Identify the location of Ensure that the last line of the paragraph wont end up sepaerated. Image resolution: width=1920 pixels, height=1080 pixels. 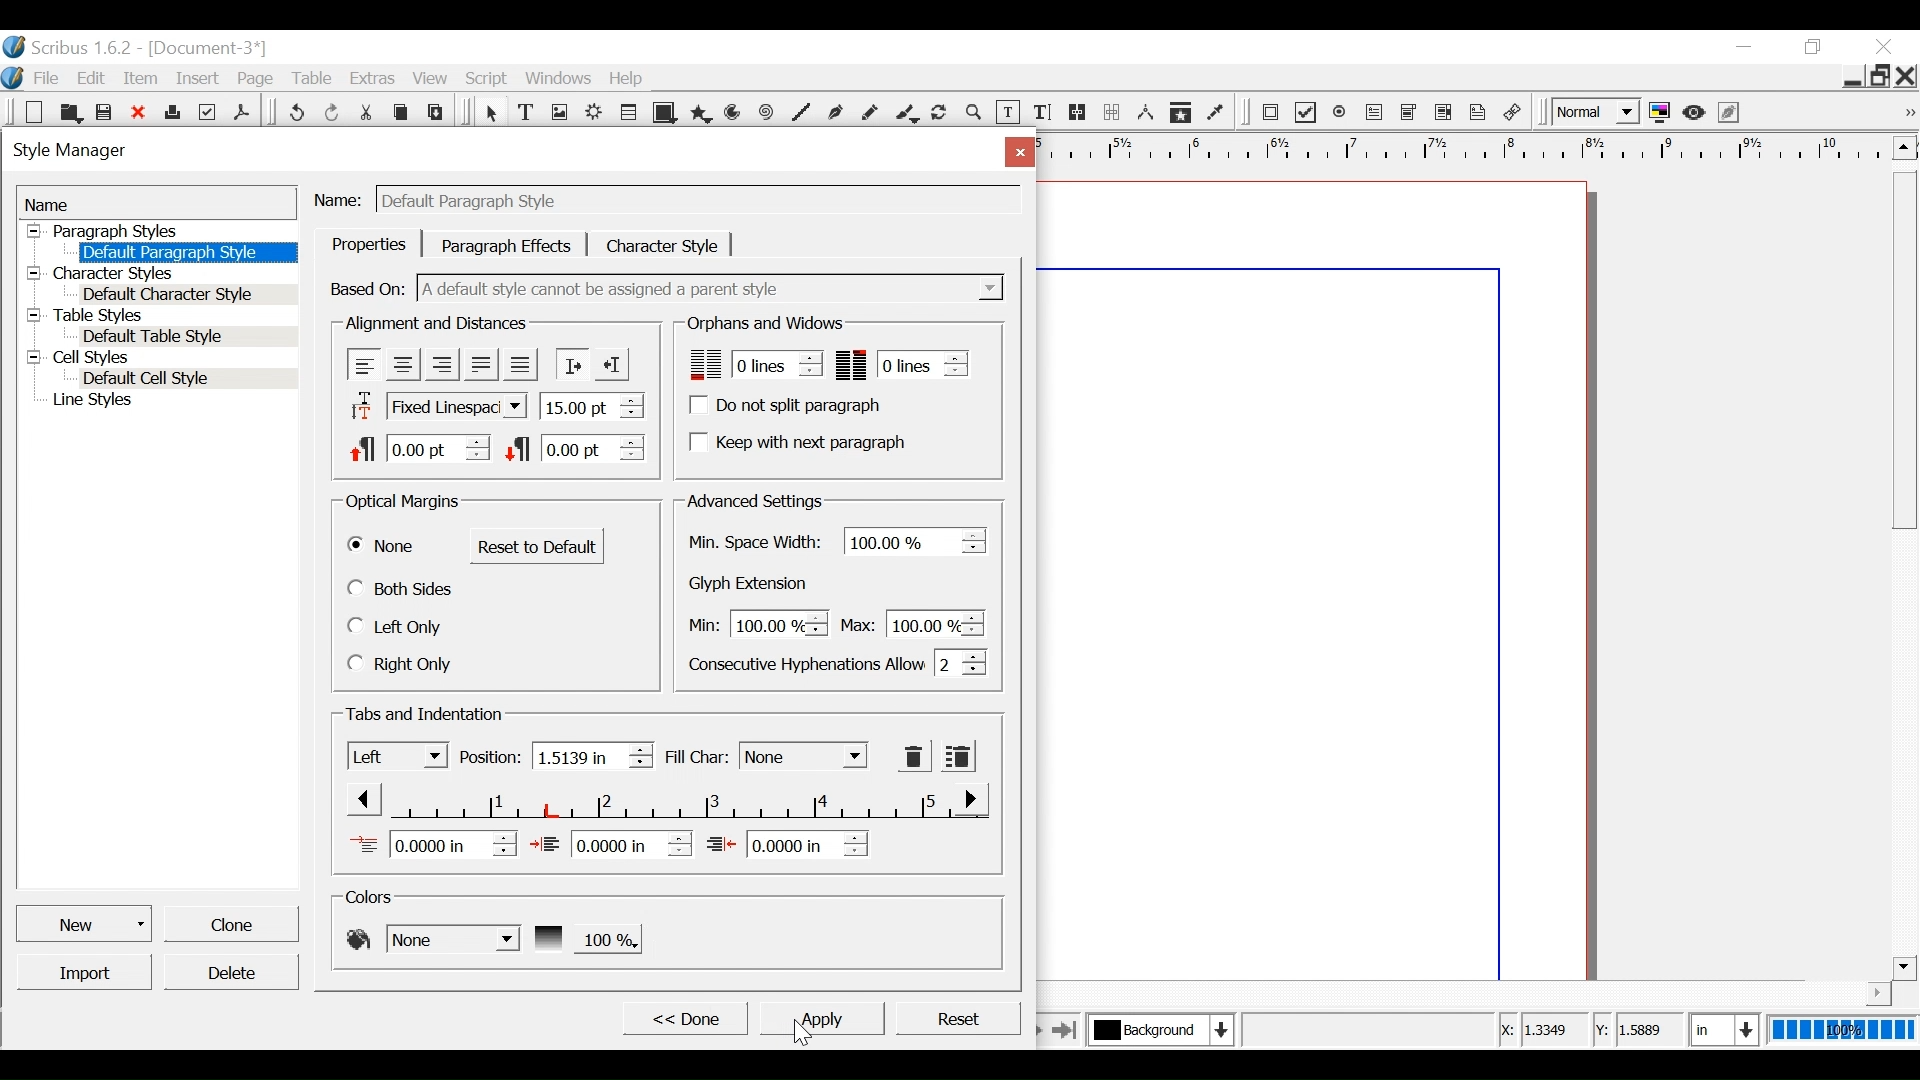
(903, 364).